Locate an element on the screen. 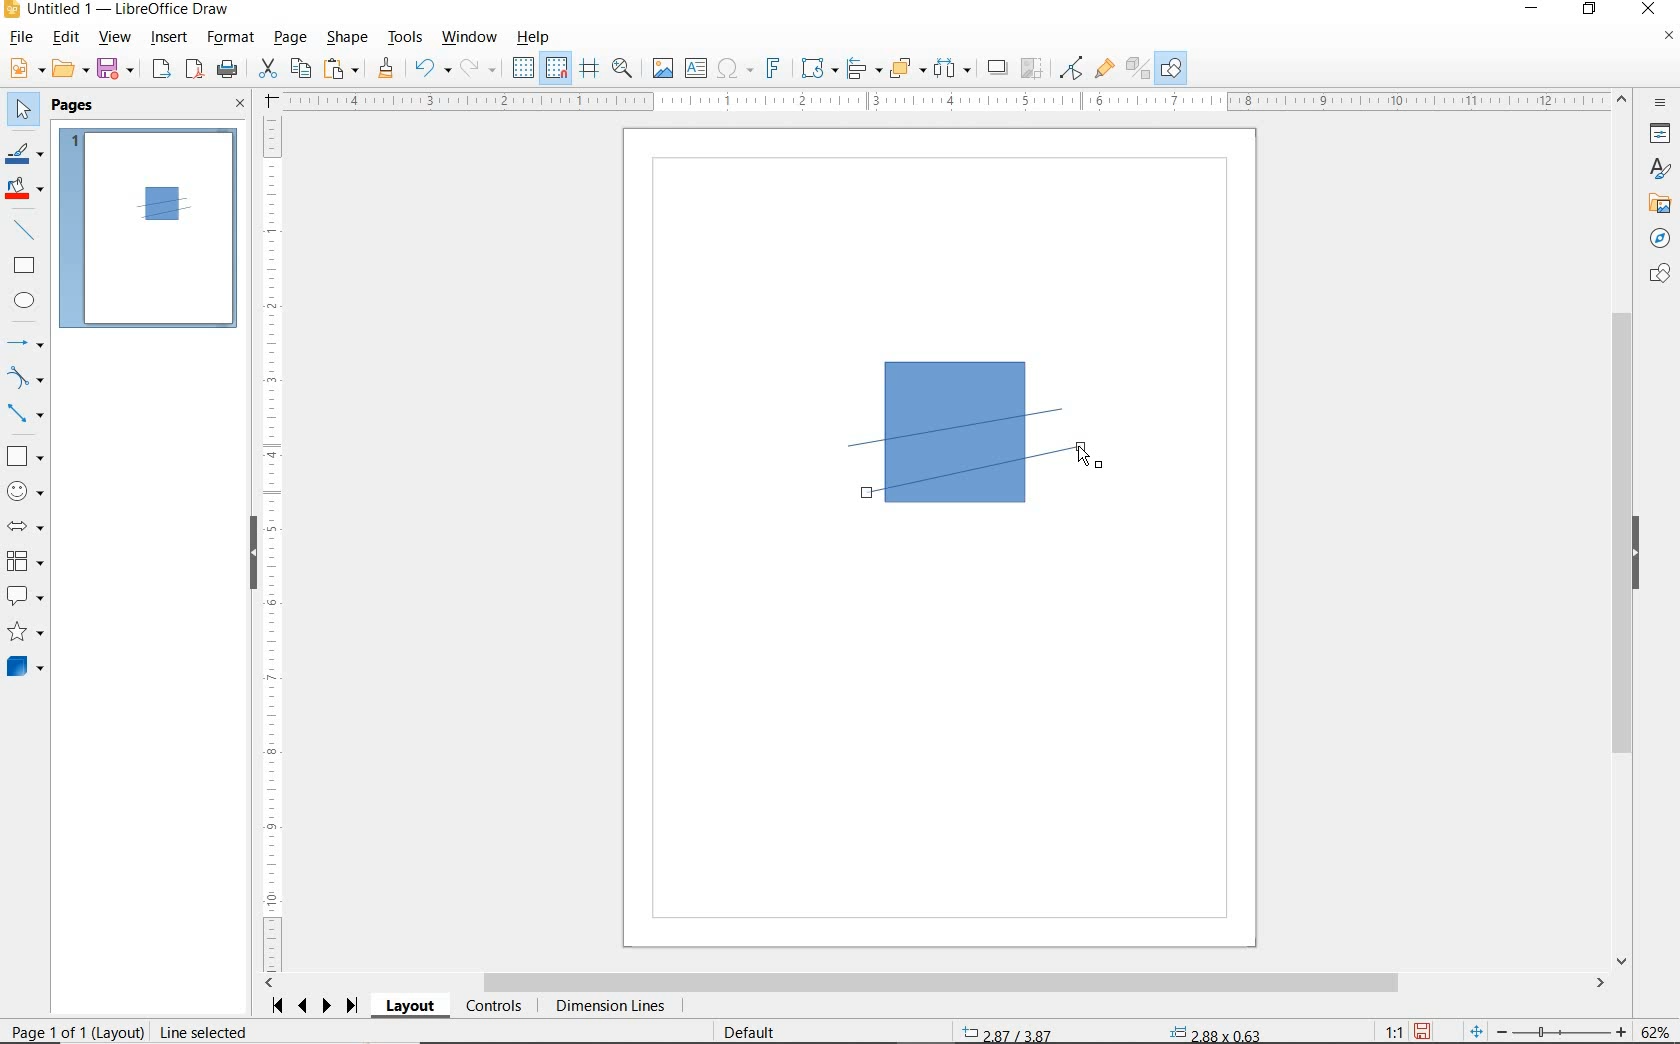  SCROLLBAR is located at coordinates (1625, 529).